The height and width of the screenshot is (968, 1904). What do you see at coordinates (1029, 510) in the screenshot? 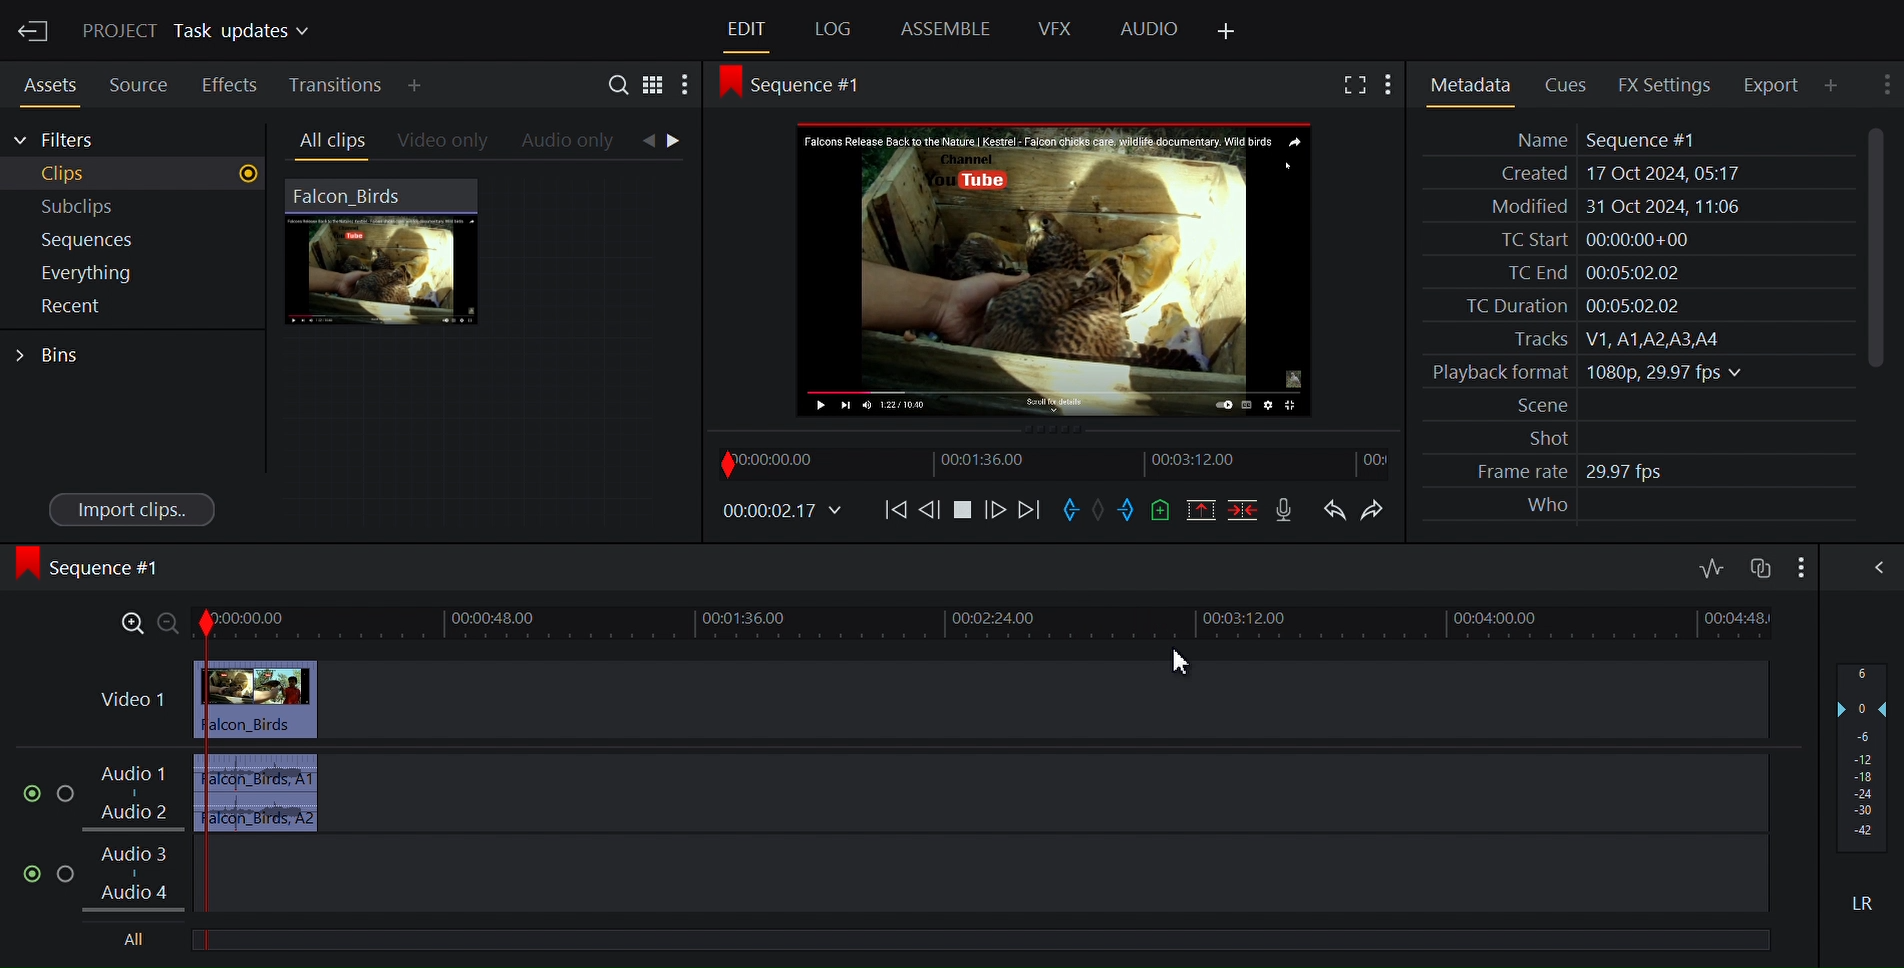
I see `Move Forward` at bounding box center [1029, 510].